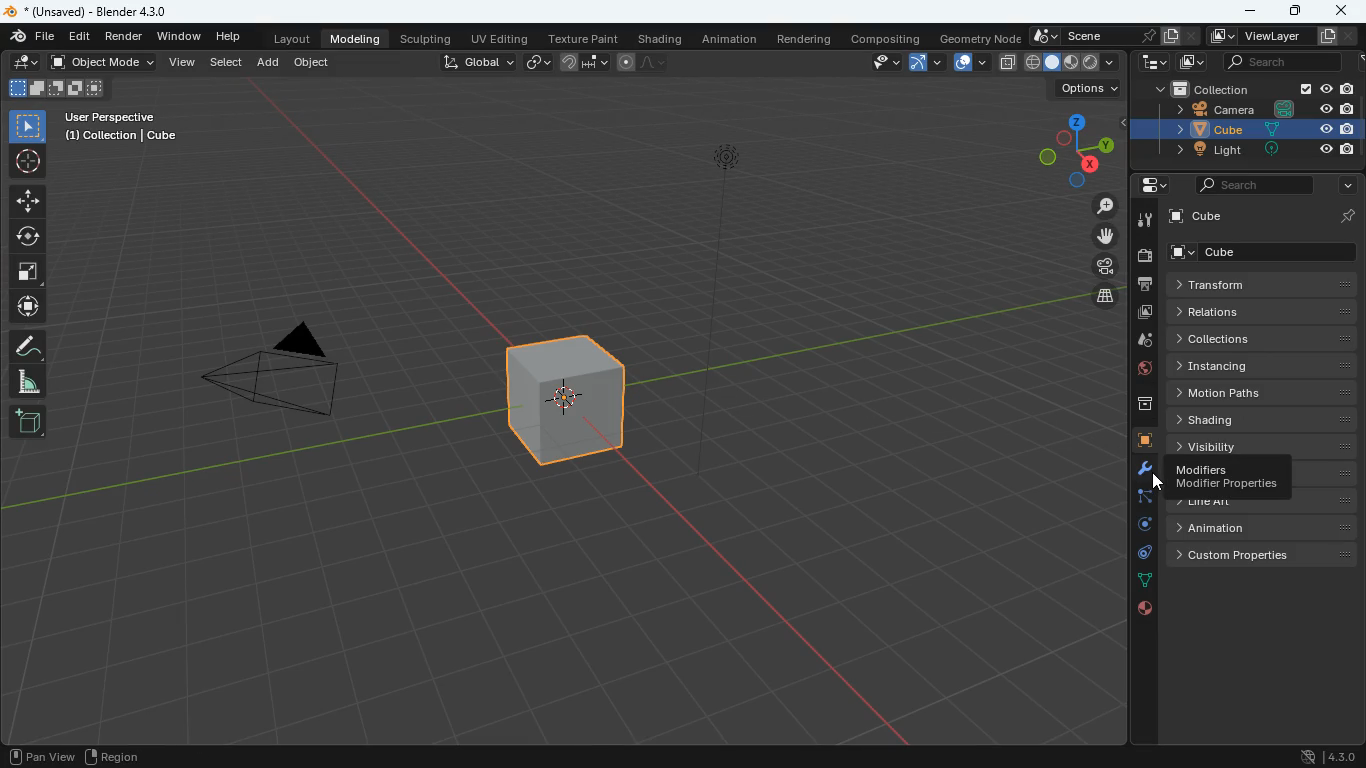 This screenshot has width=1366, height=768. I want to click on global, so click(478, 62).